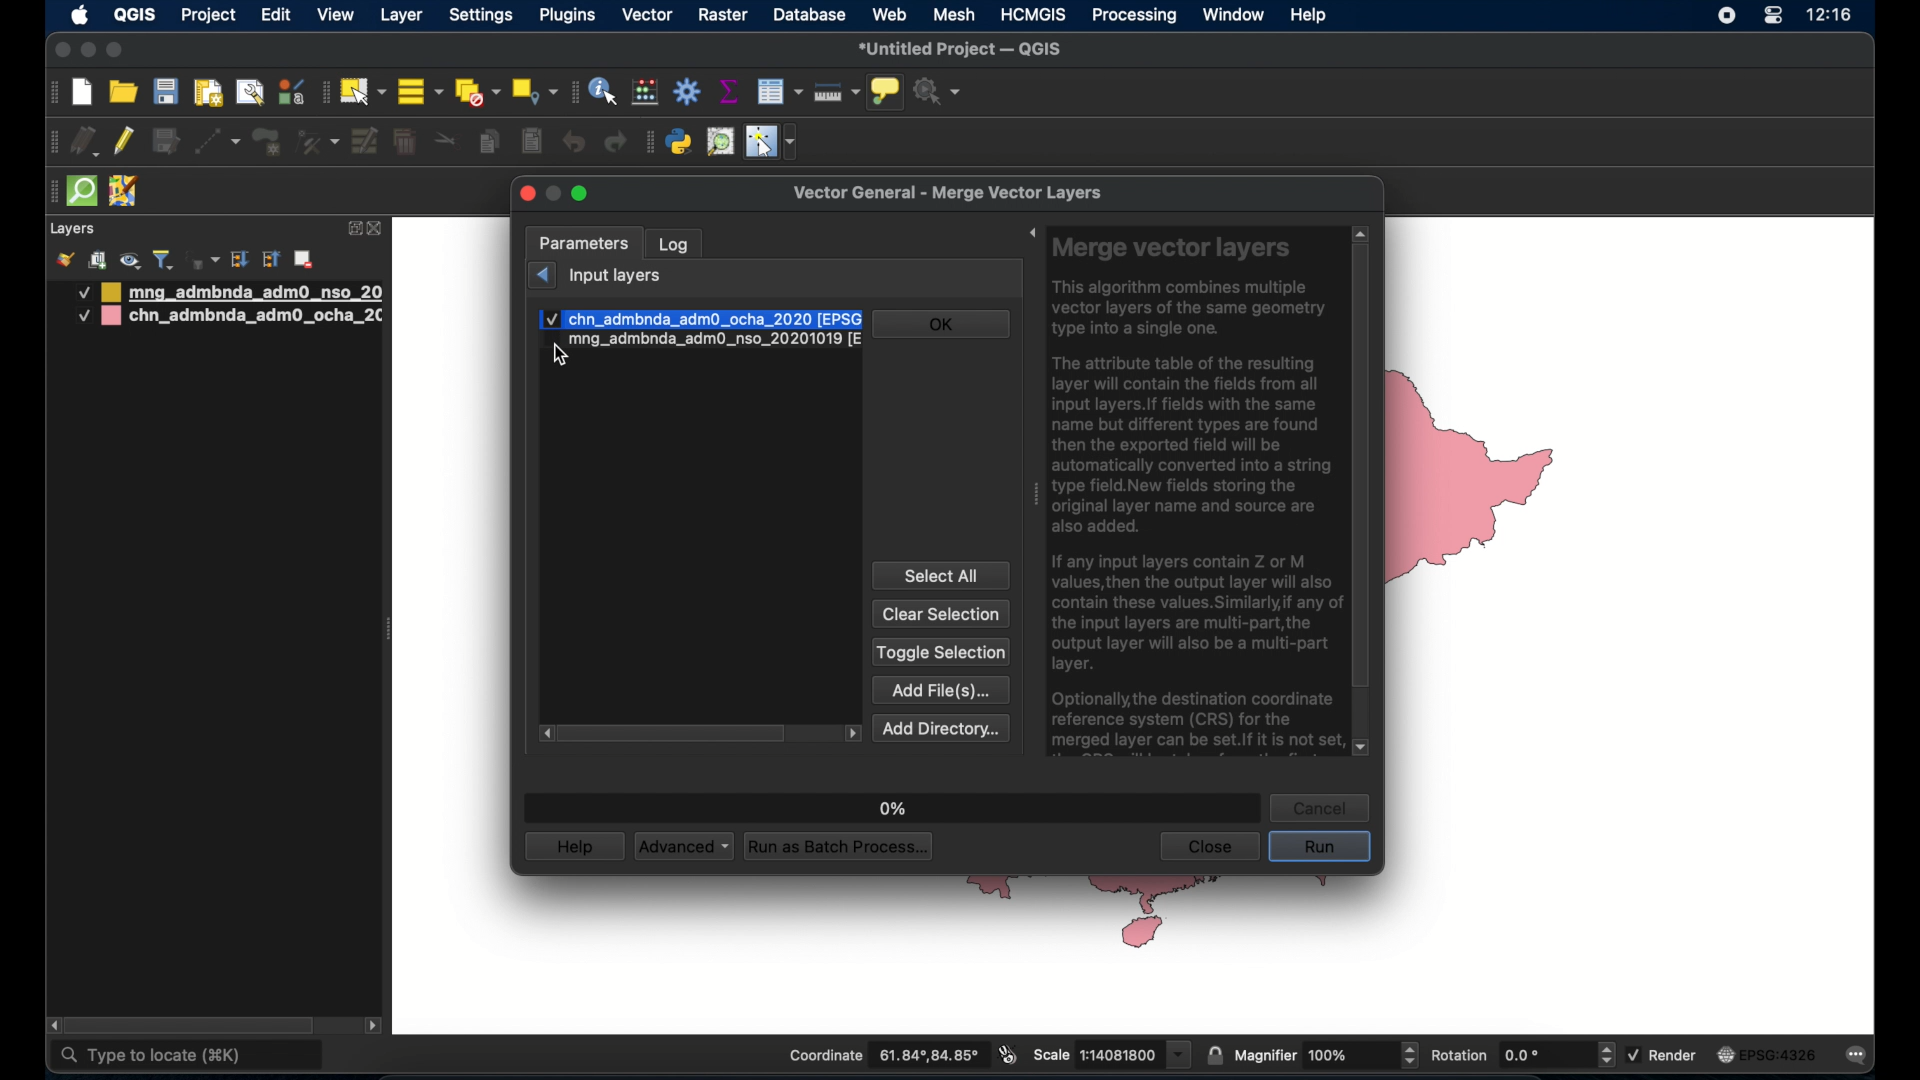 The image size is (1920, 1080). I want to click on scroll box, so click(197, 1024).